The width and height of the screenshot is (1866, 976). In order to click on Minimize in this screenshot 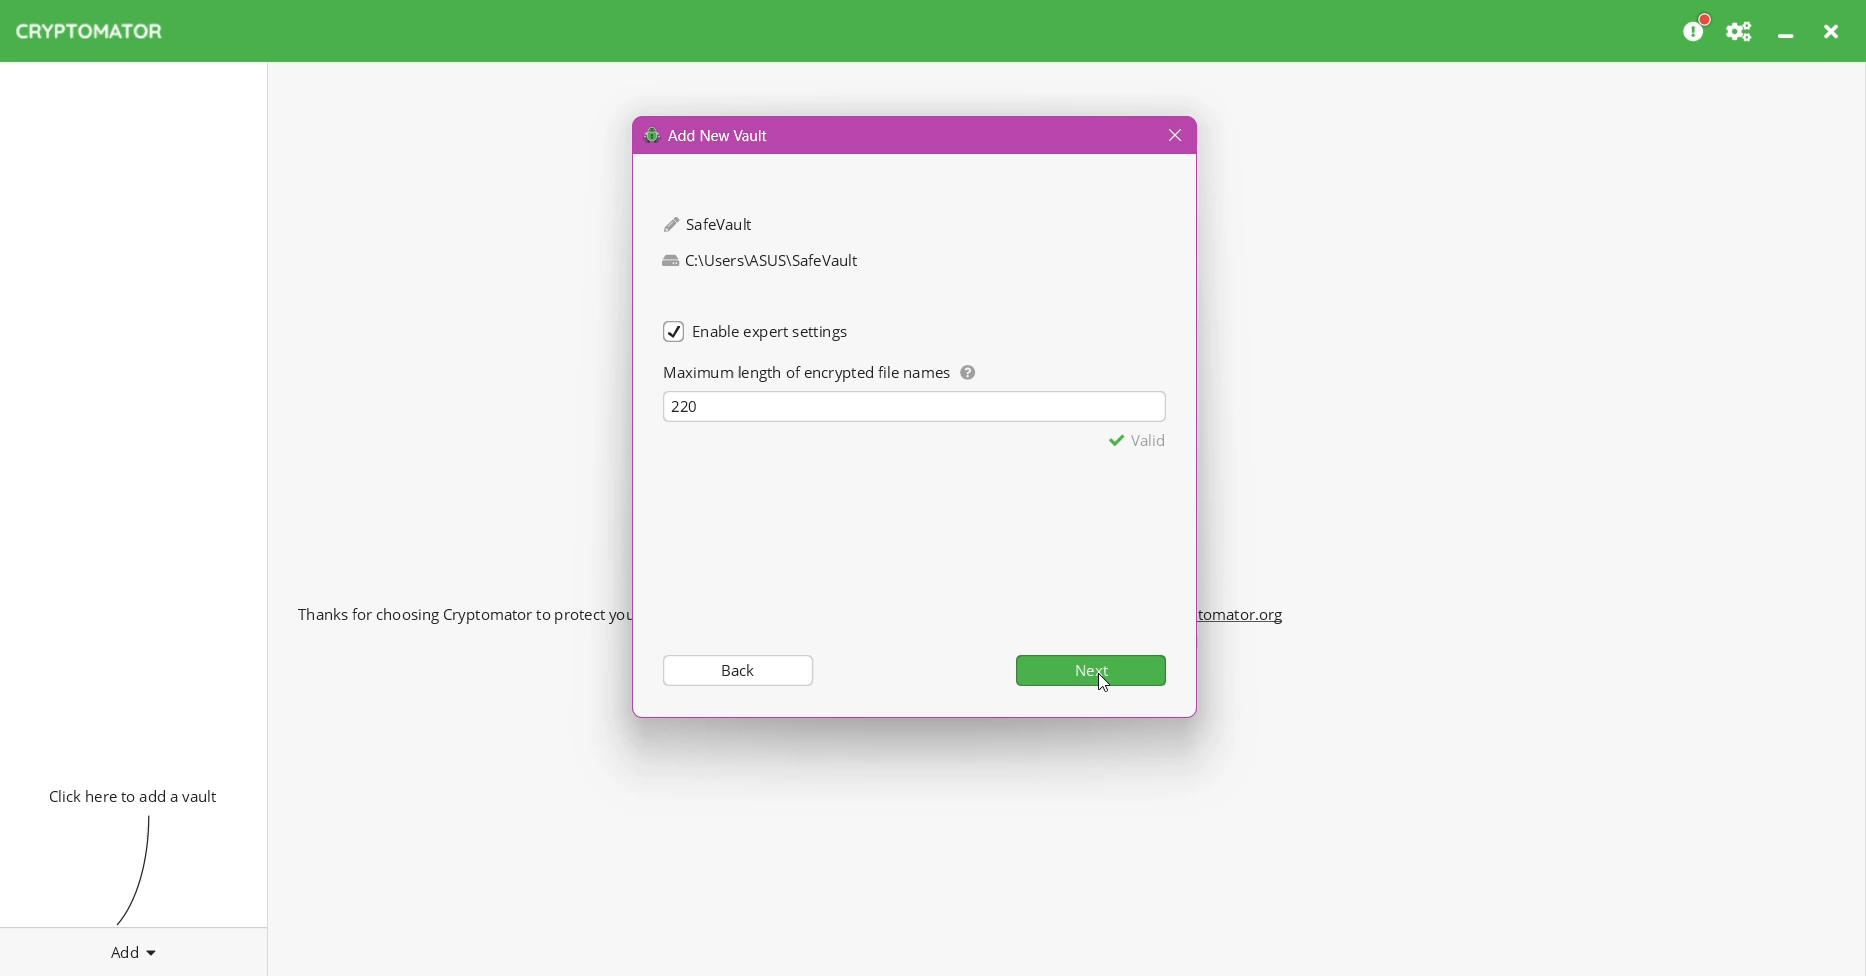, I will do `click(1788, 31)`.